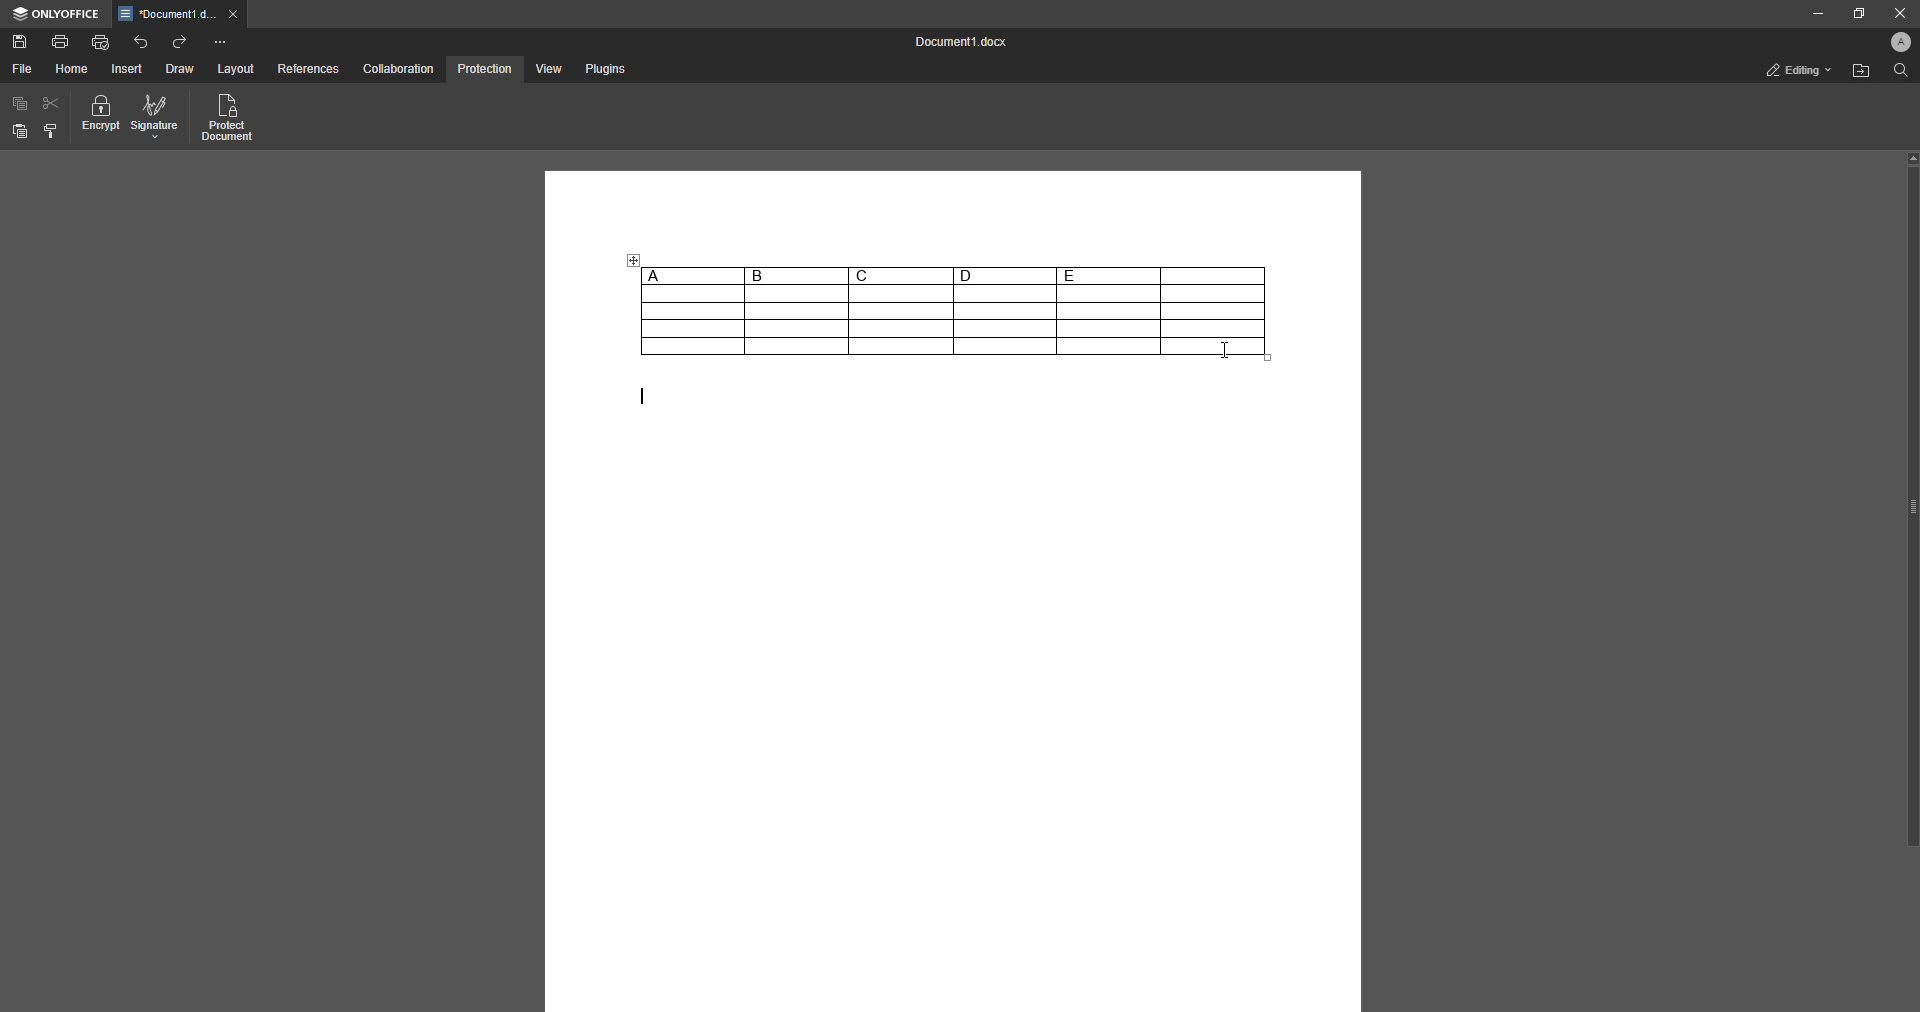 The width and height of the screenshot is (1920, 1012). I want to click on Copy, so click(20, 104).